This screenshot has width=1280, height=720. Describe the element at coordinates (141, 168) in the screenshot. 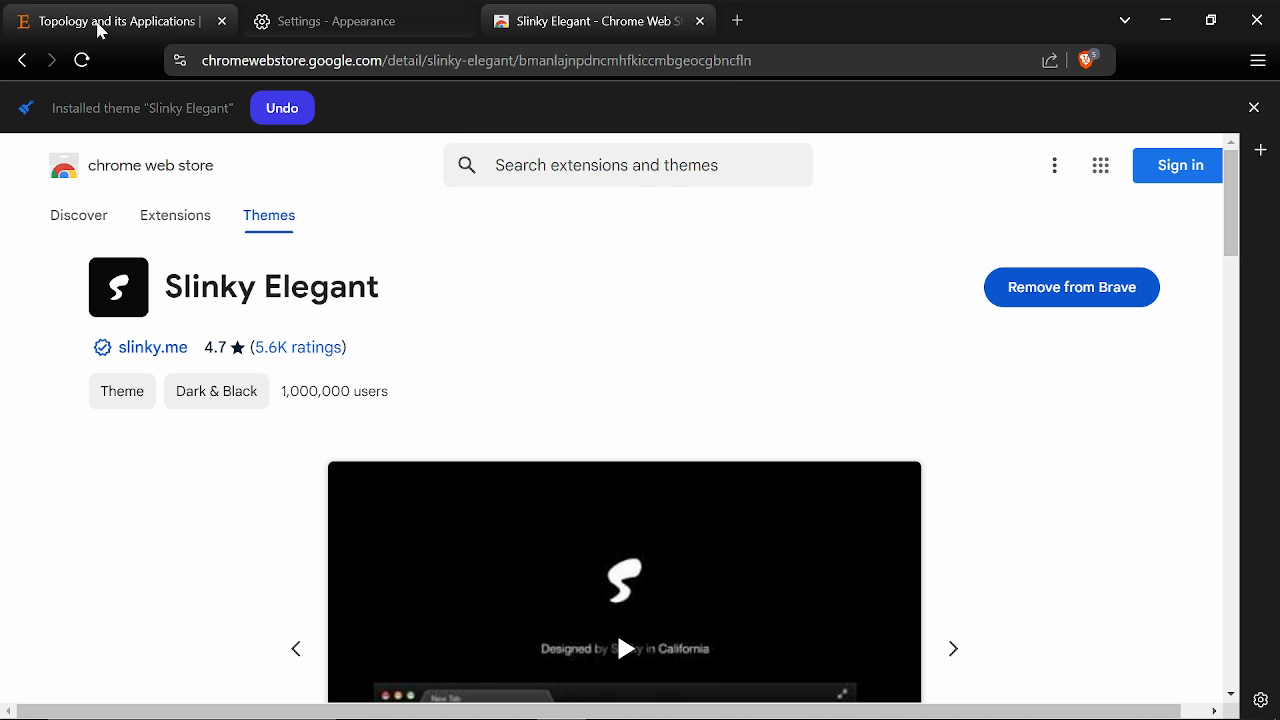

I see `Chrome web store` at that location.